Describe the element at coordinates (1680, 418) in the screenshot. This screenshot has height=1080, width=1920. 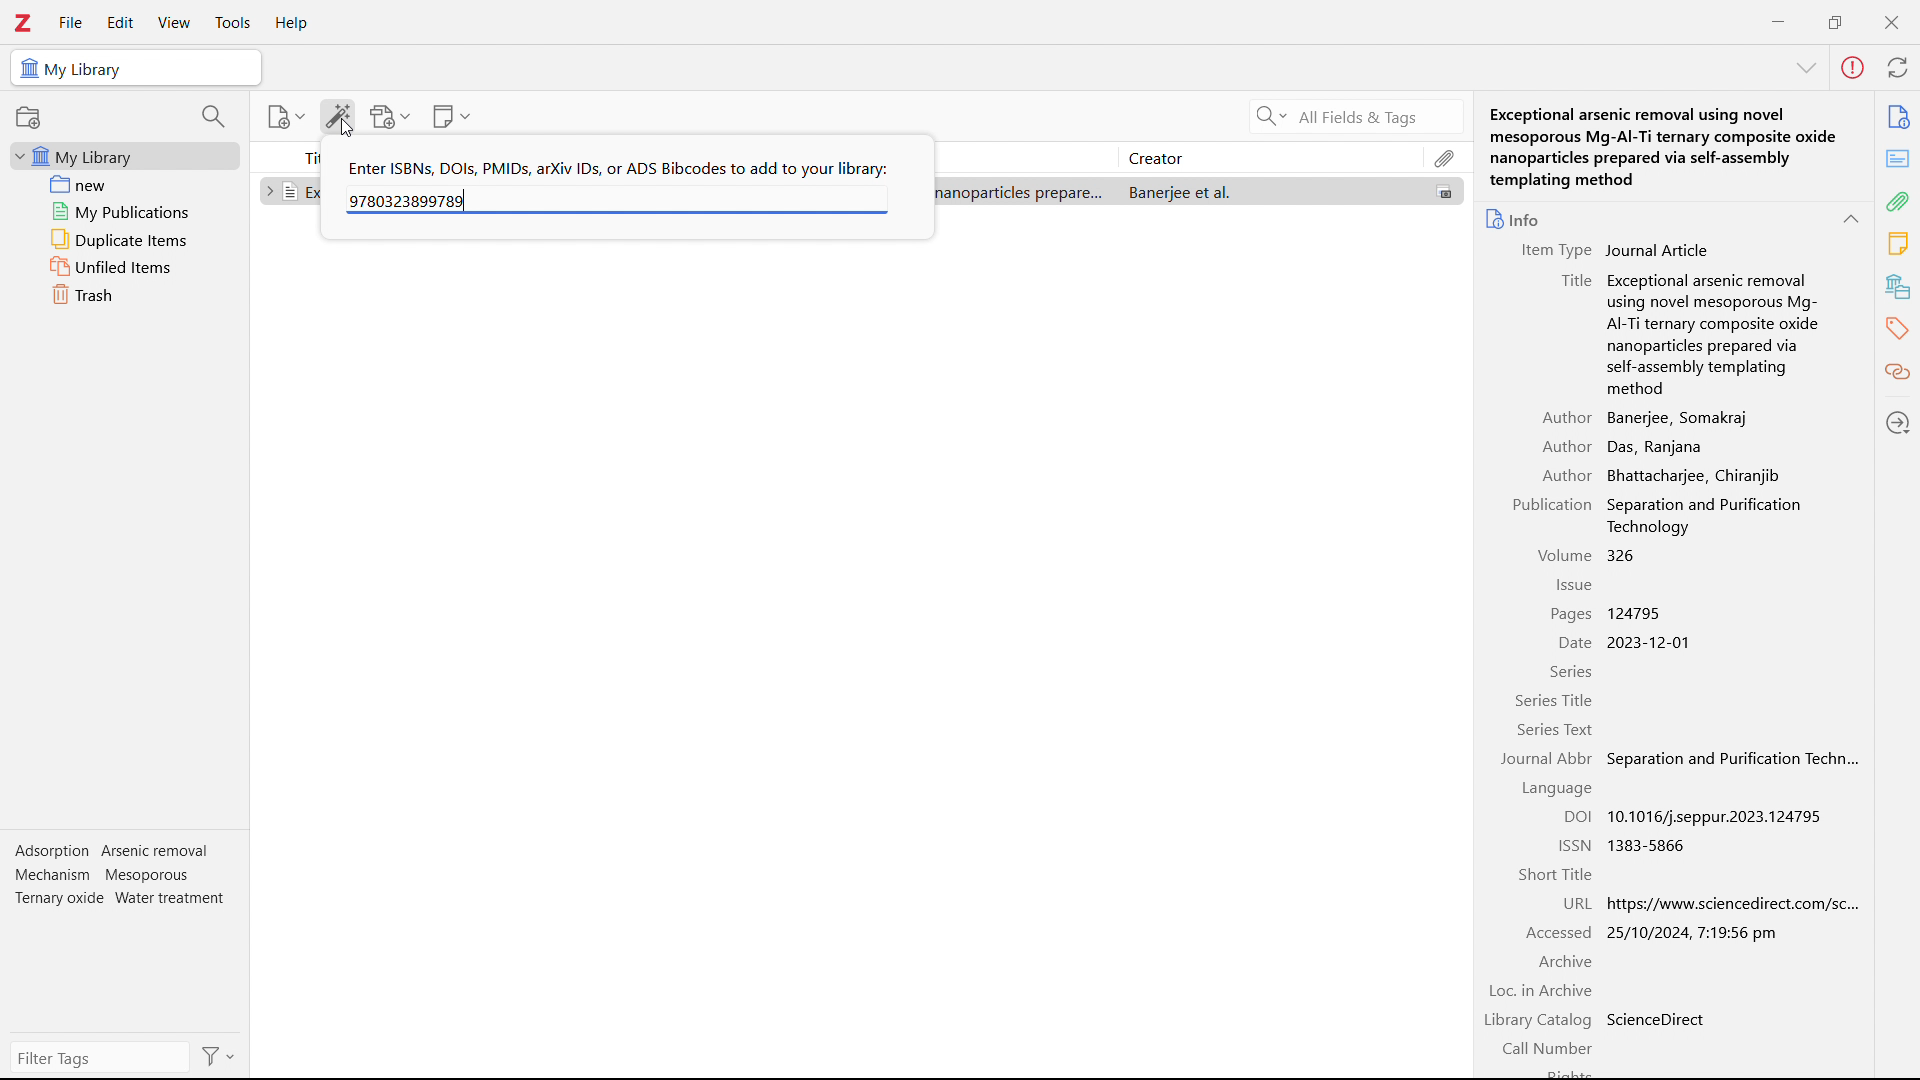
I see `Banerjee, Somakraj` at that location.